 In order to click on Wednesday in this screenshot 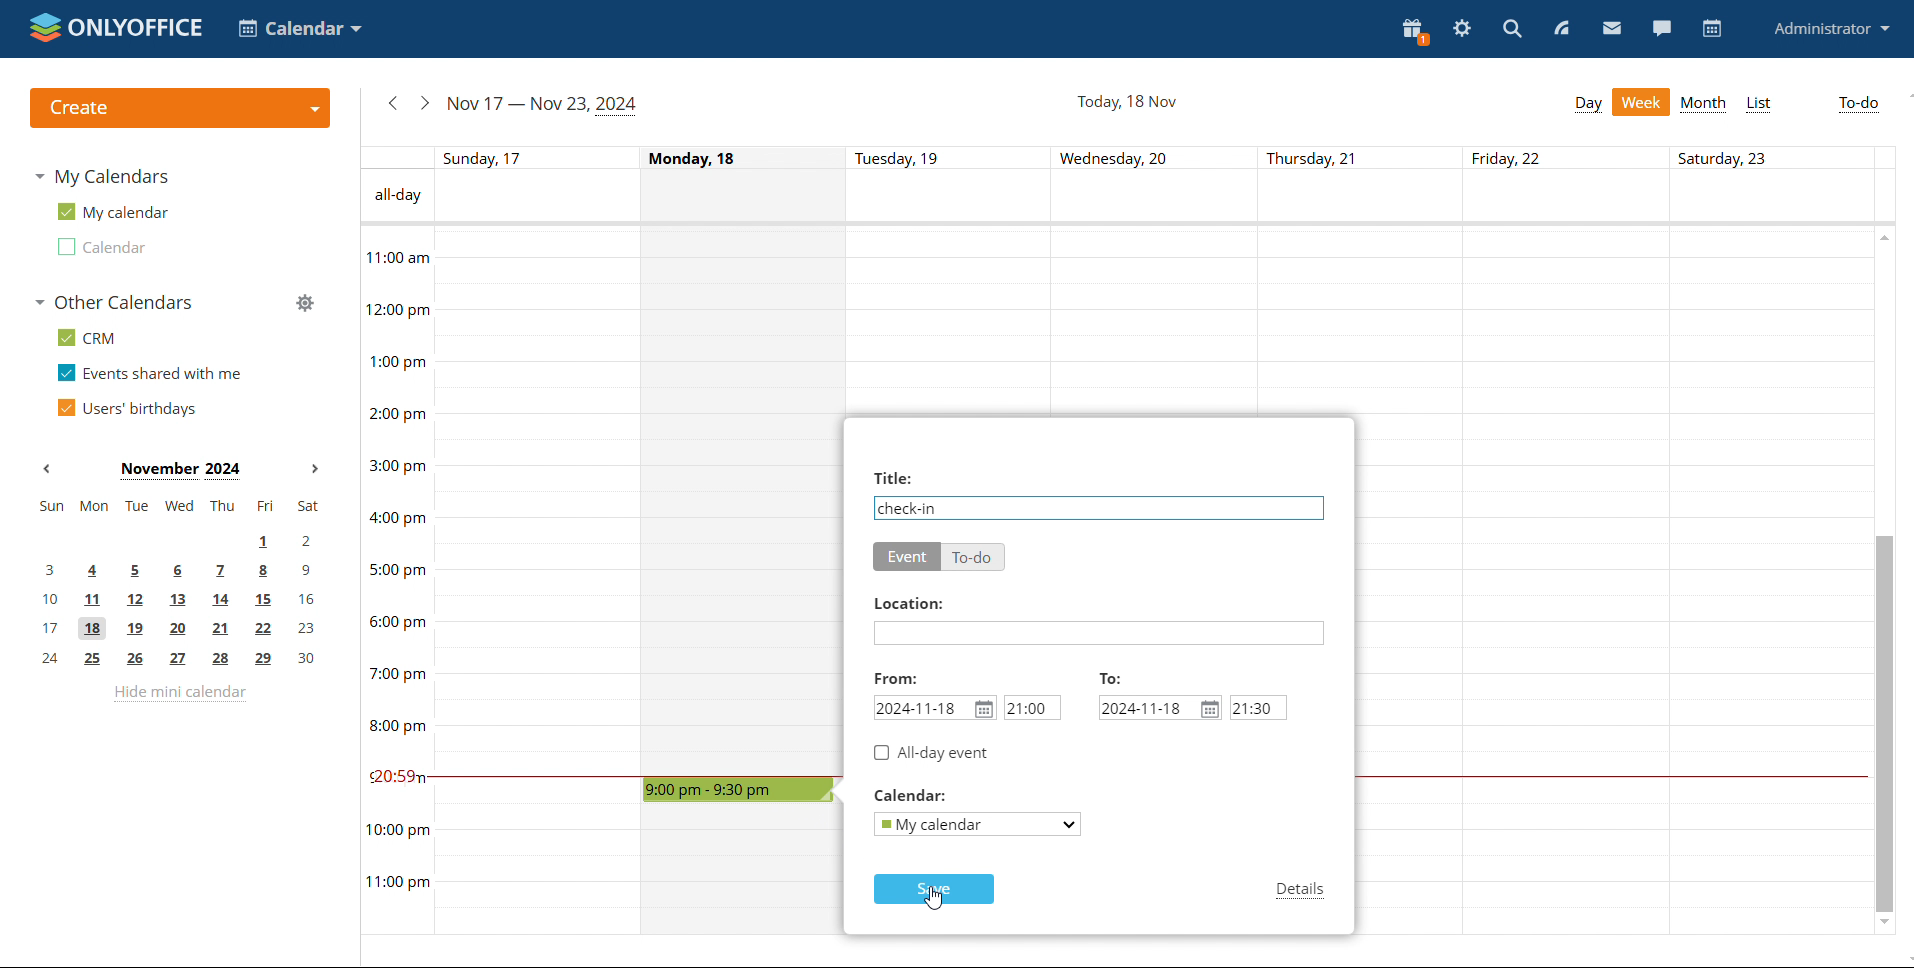, I will do `click(742, 871)`.